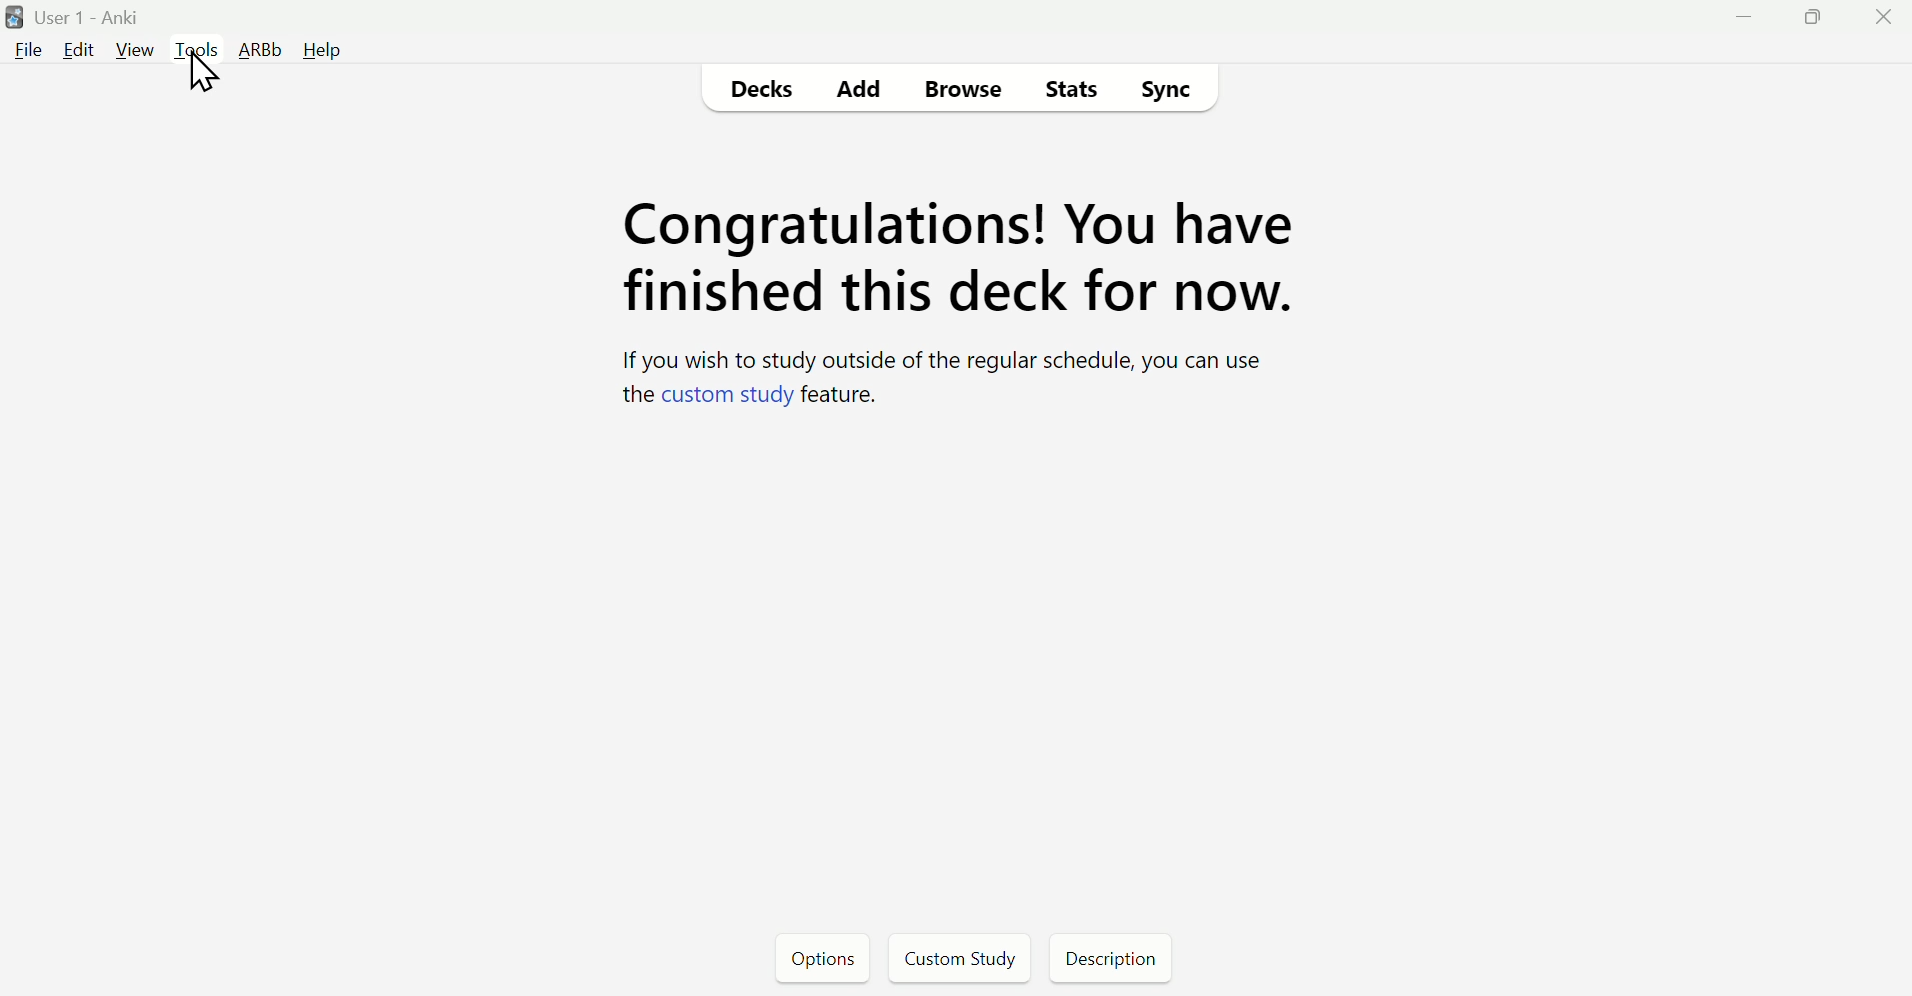 The width and height of the screenshot is (1912, 996). Describe the element at coordinates (29, 49) in the screenshot. I see `File` at that location.